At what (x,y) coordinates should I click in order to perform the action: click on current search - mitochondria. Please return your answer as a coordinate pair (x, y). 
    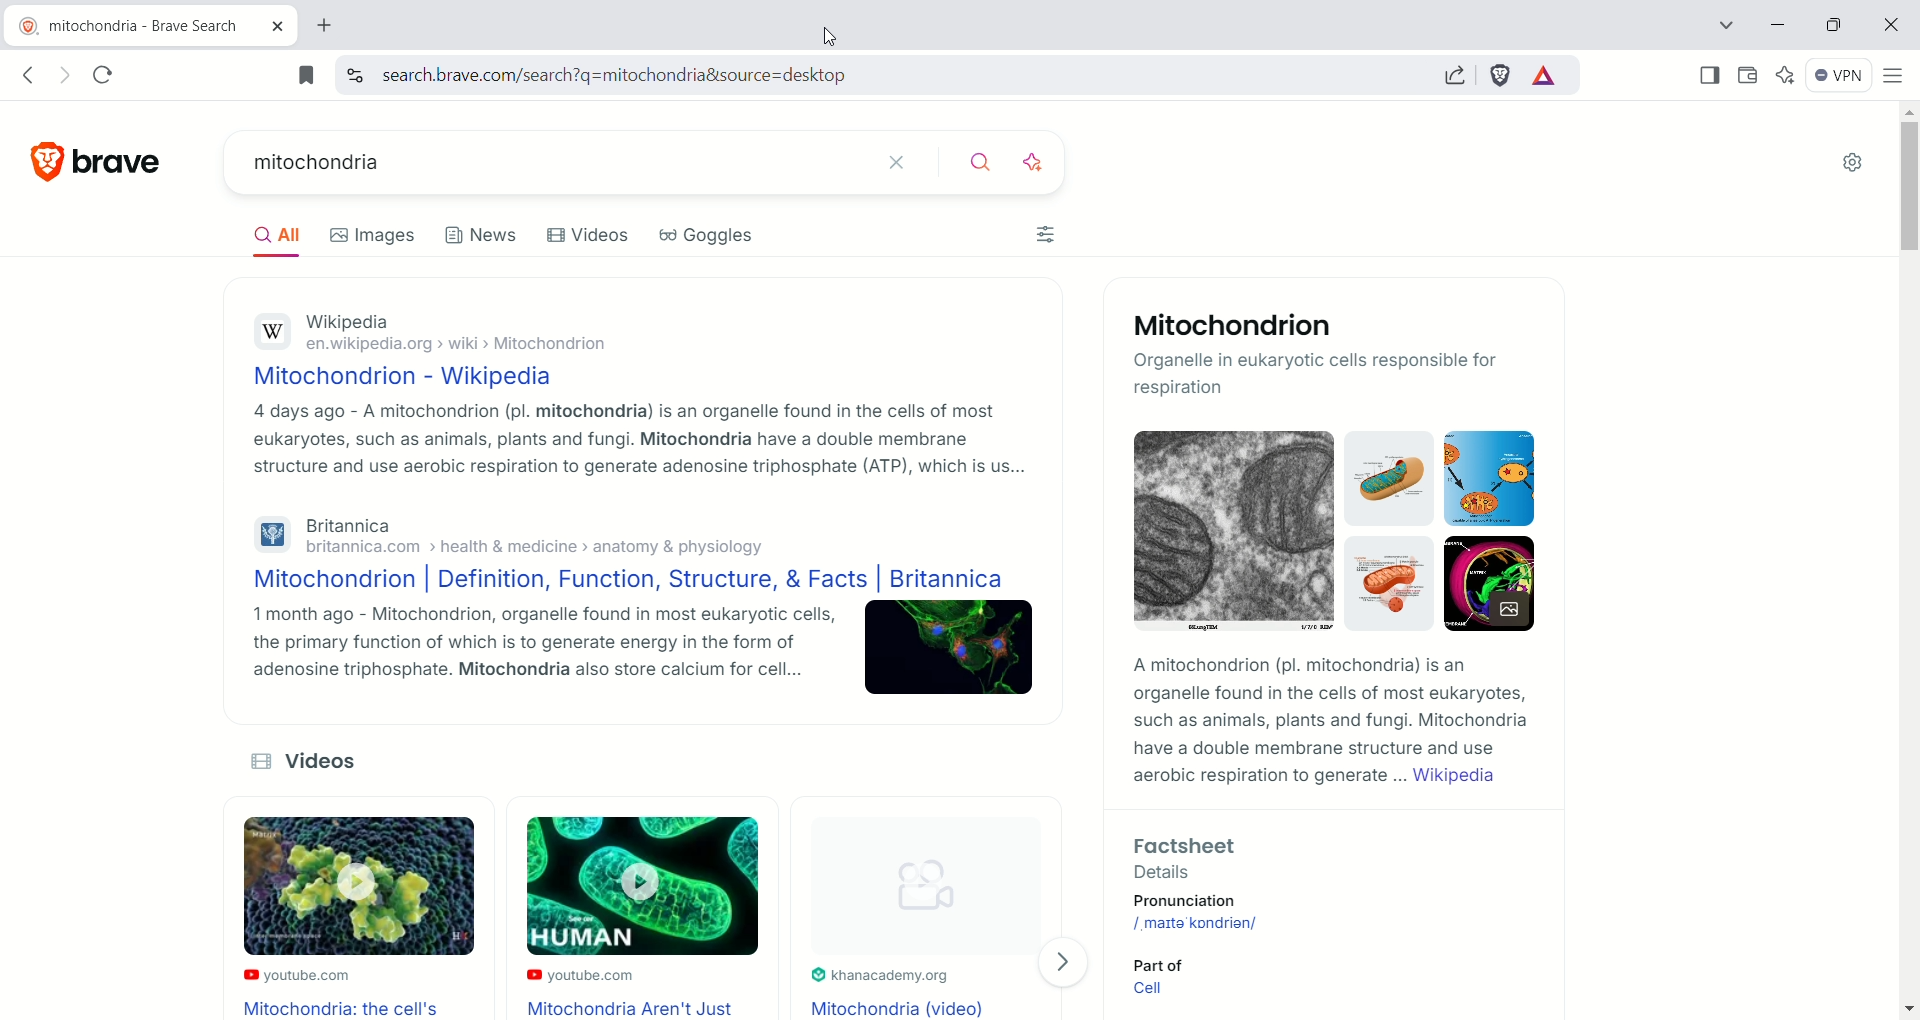
    Looking at the image, I should click on (533, 161).